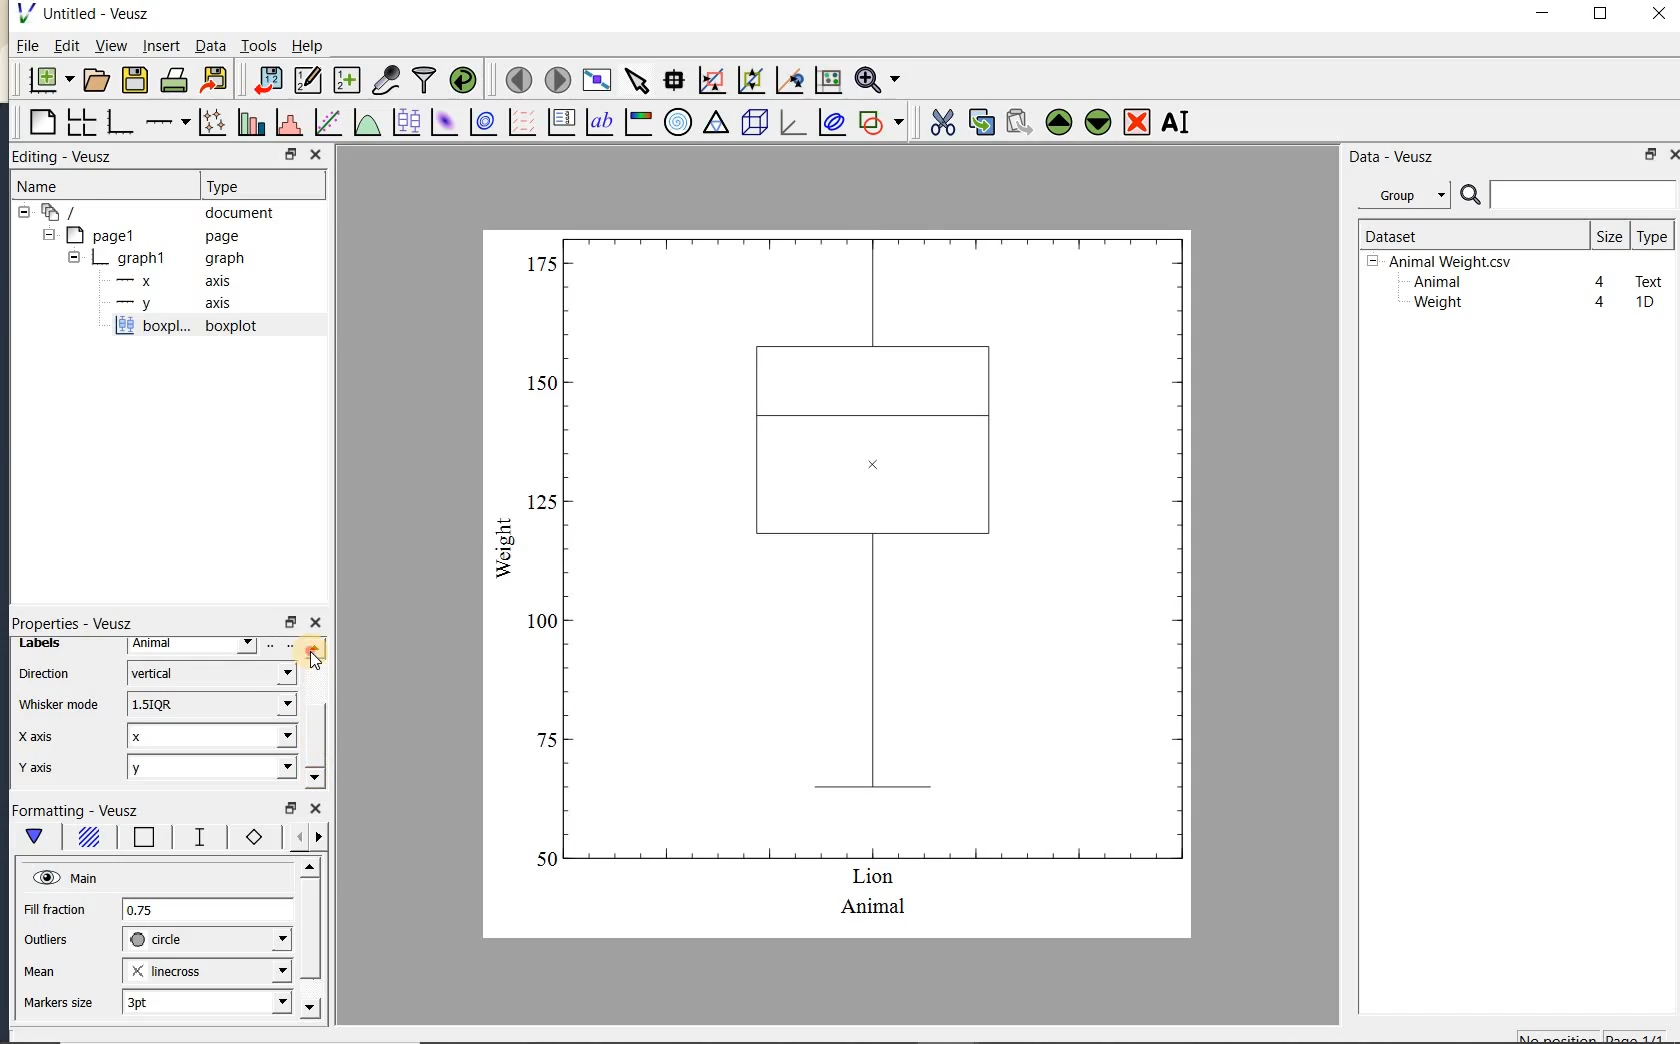 Image resolution: width=1680 pixels, height=1044 pixels. I want to click on read data points on the graph, so click(673, 81).